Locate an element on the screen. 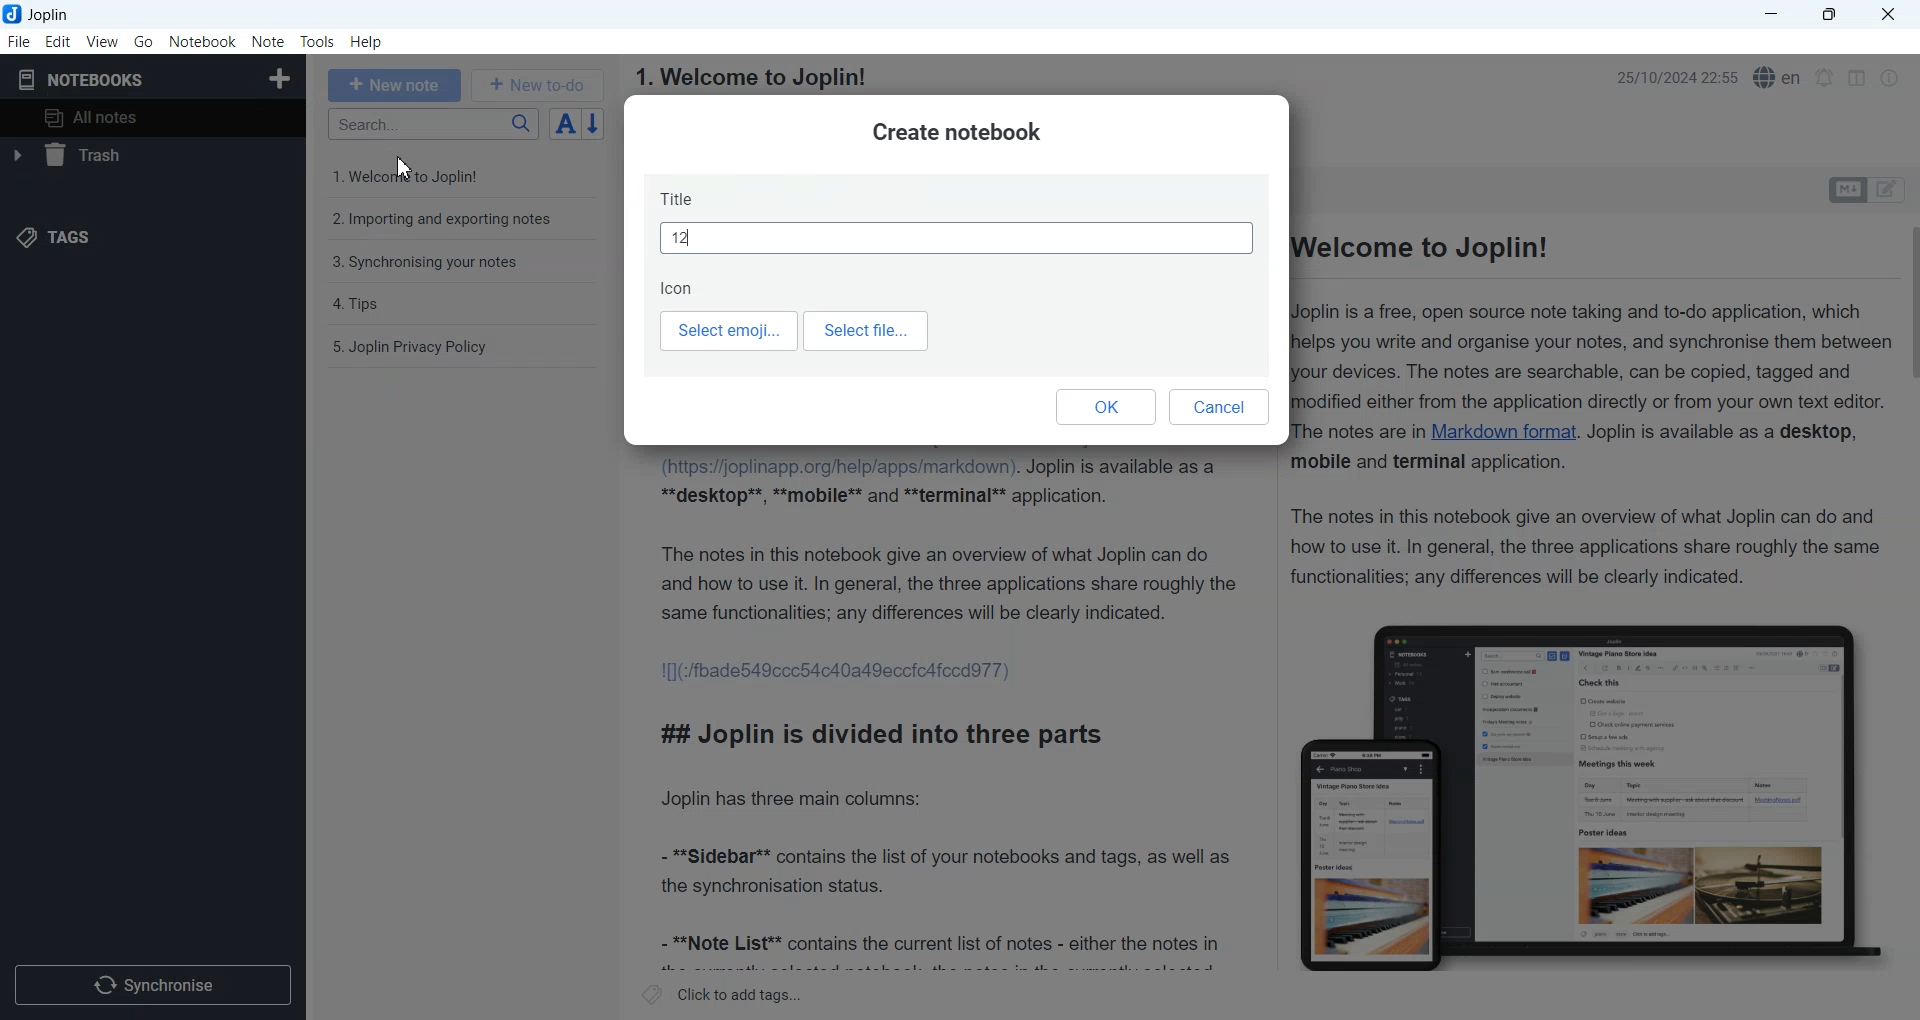  Notebooks is located at coordinates (81, 79).